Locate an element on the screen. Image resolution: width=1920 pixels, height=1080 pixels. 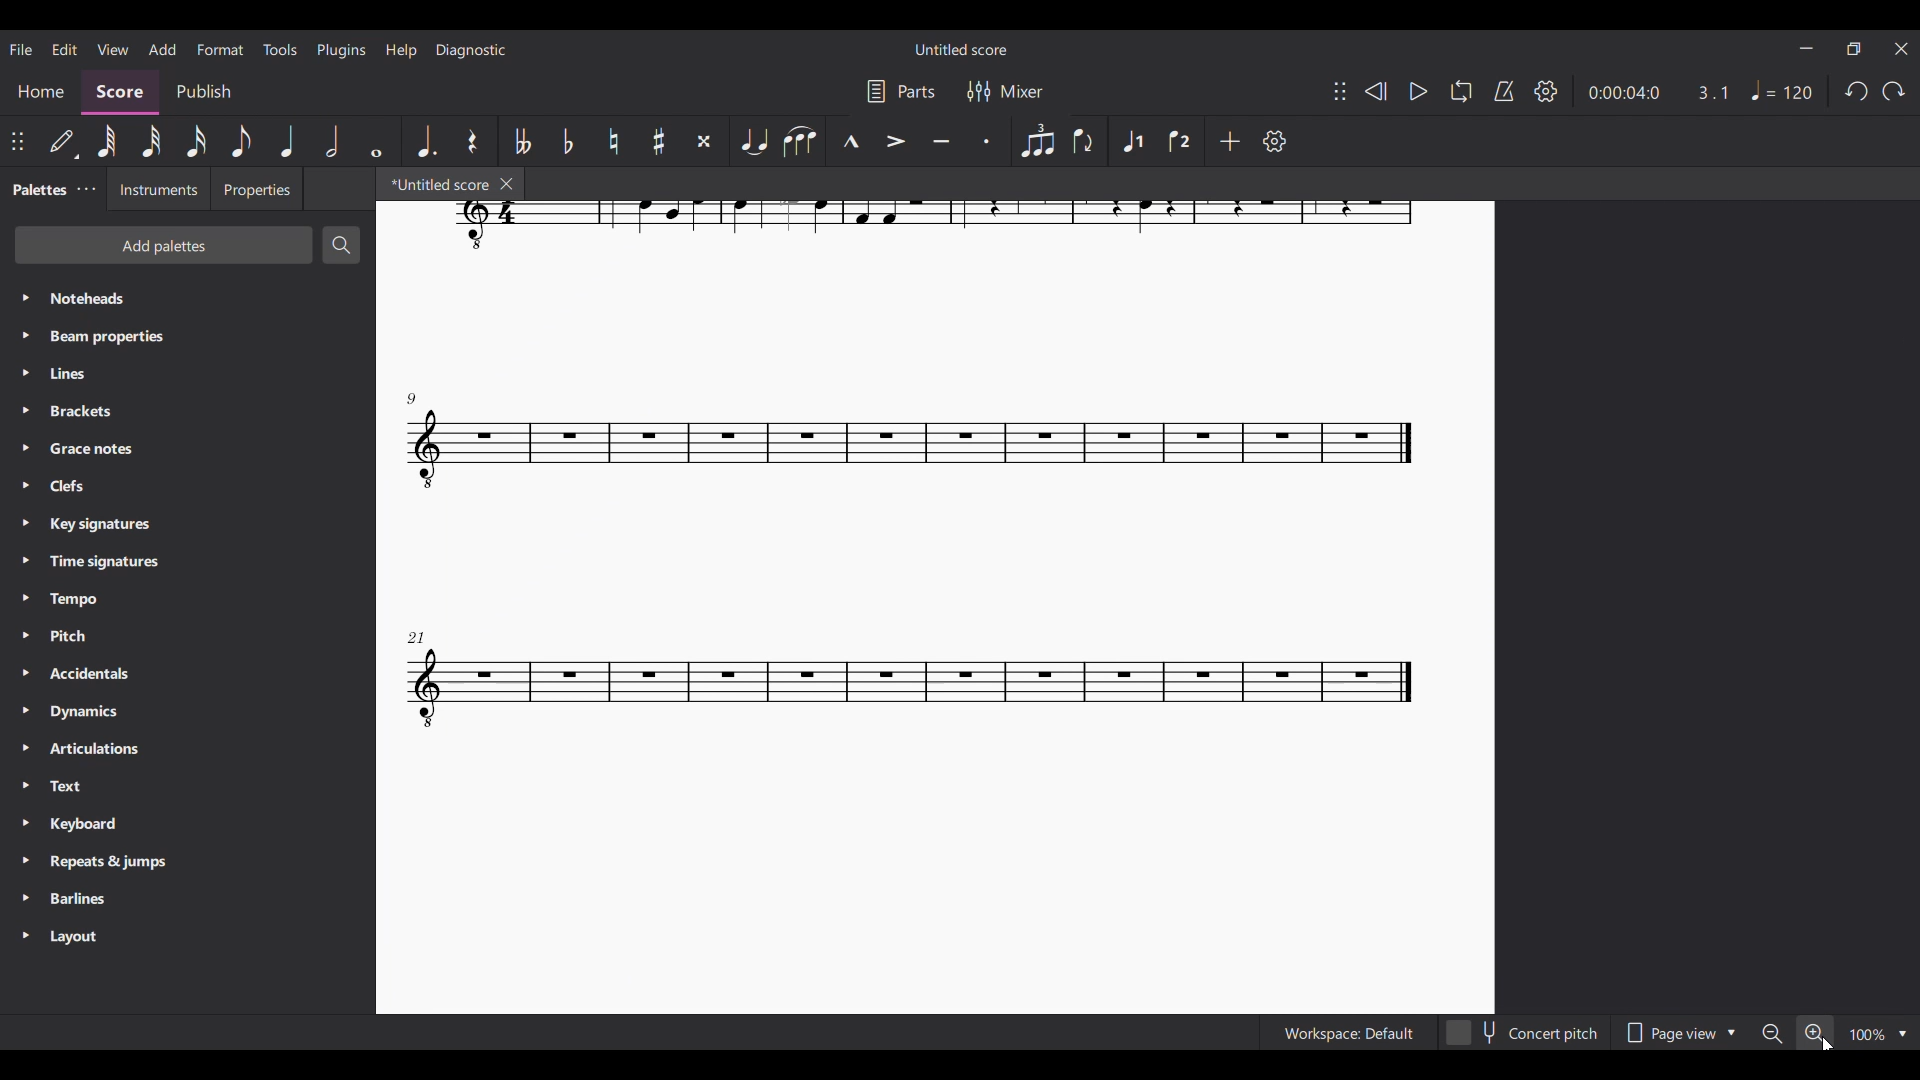
Settings  is located at coordinates (1546, 91).